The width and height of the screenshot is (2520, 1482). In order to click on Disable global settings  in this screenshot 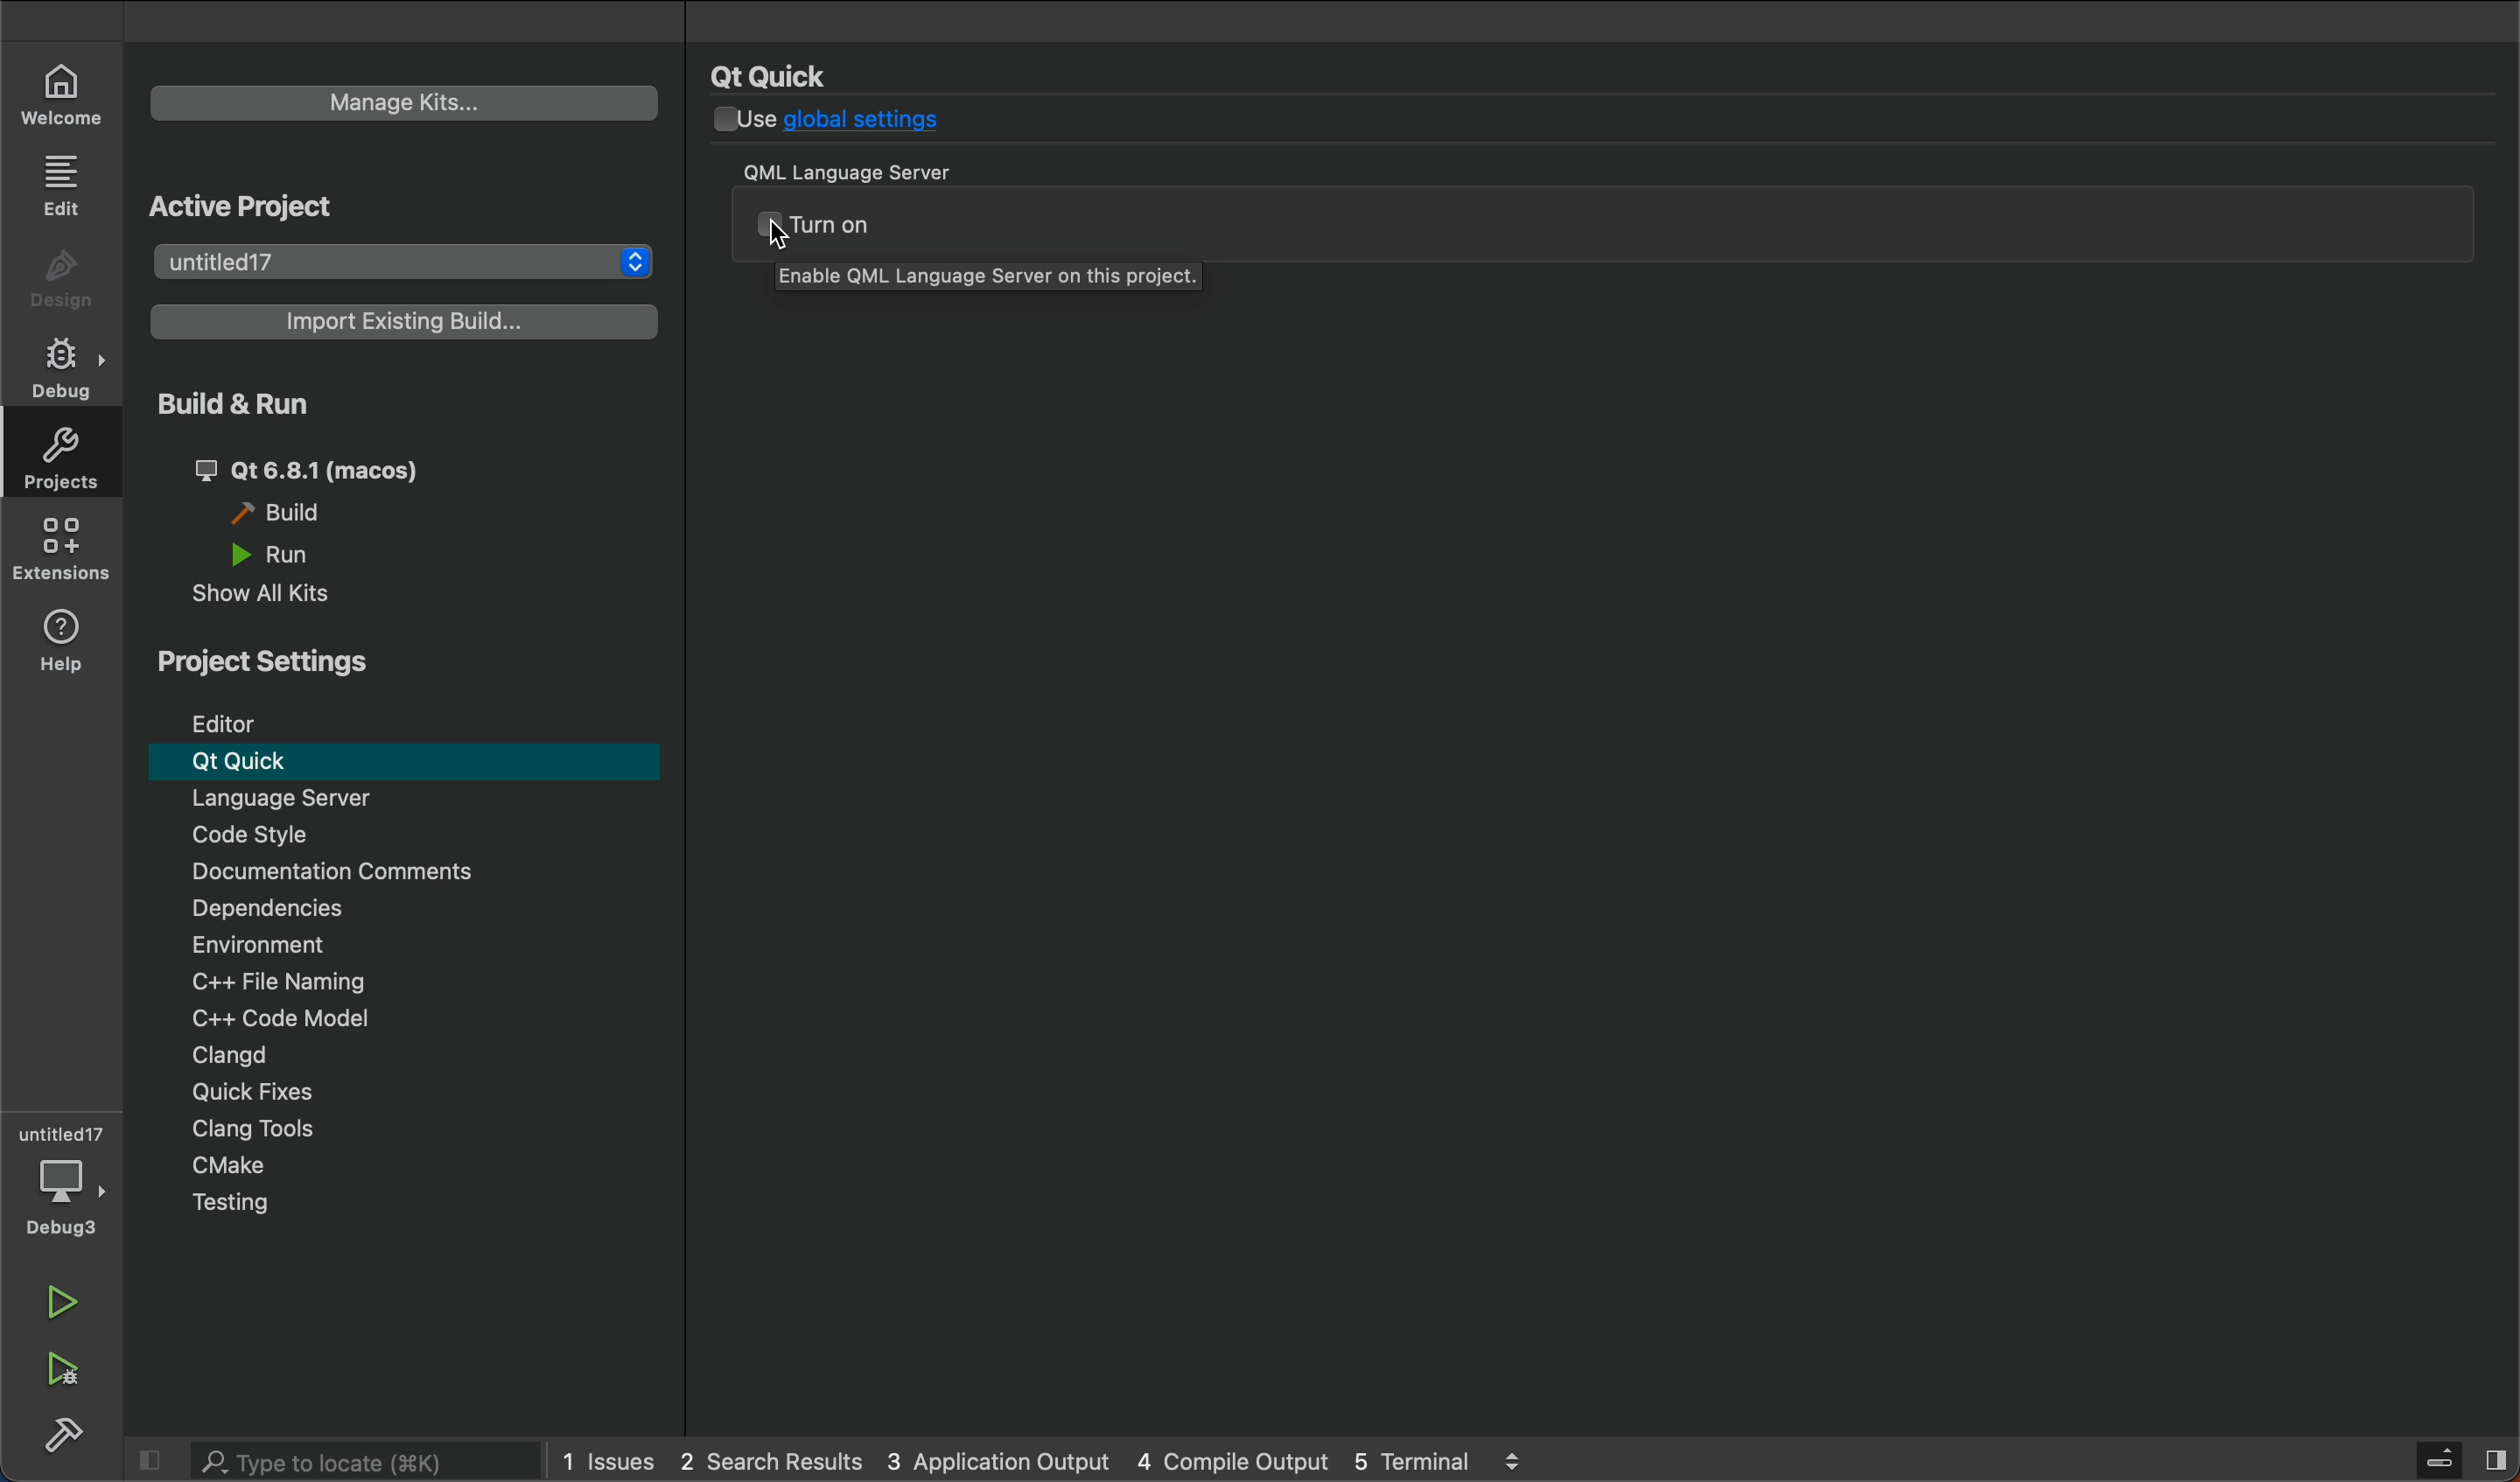, I will do `click(854, 124)`.